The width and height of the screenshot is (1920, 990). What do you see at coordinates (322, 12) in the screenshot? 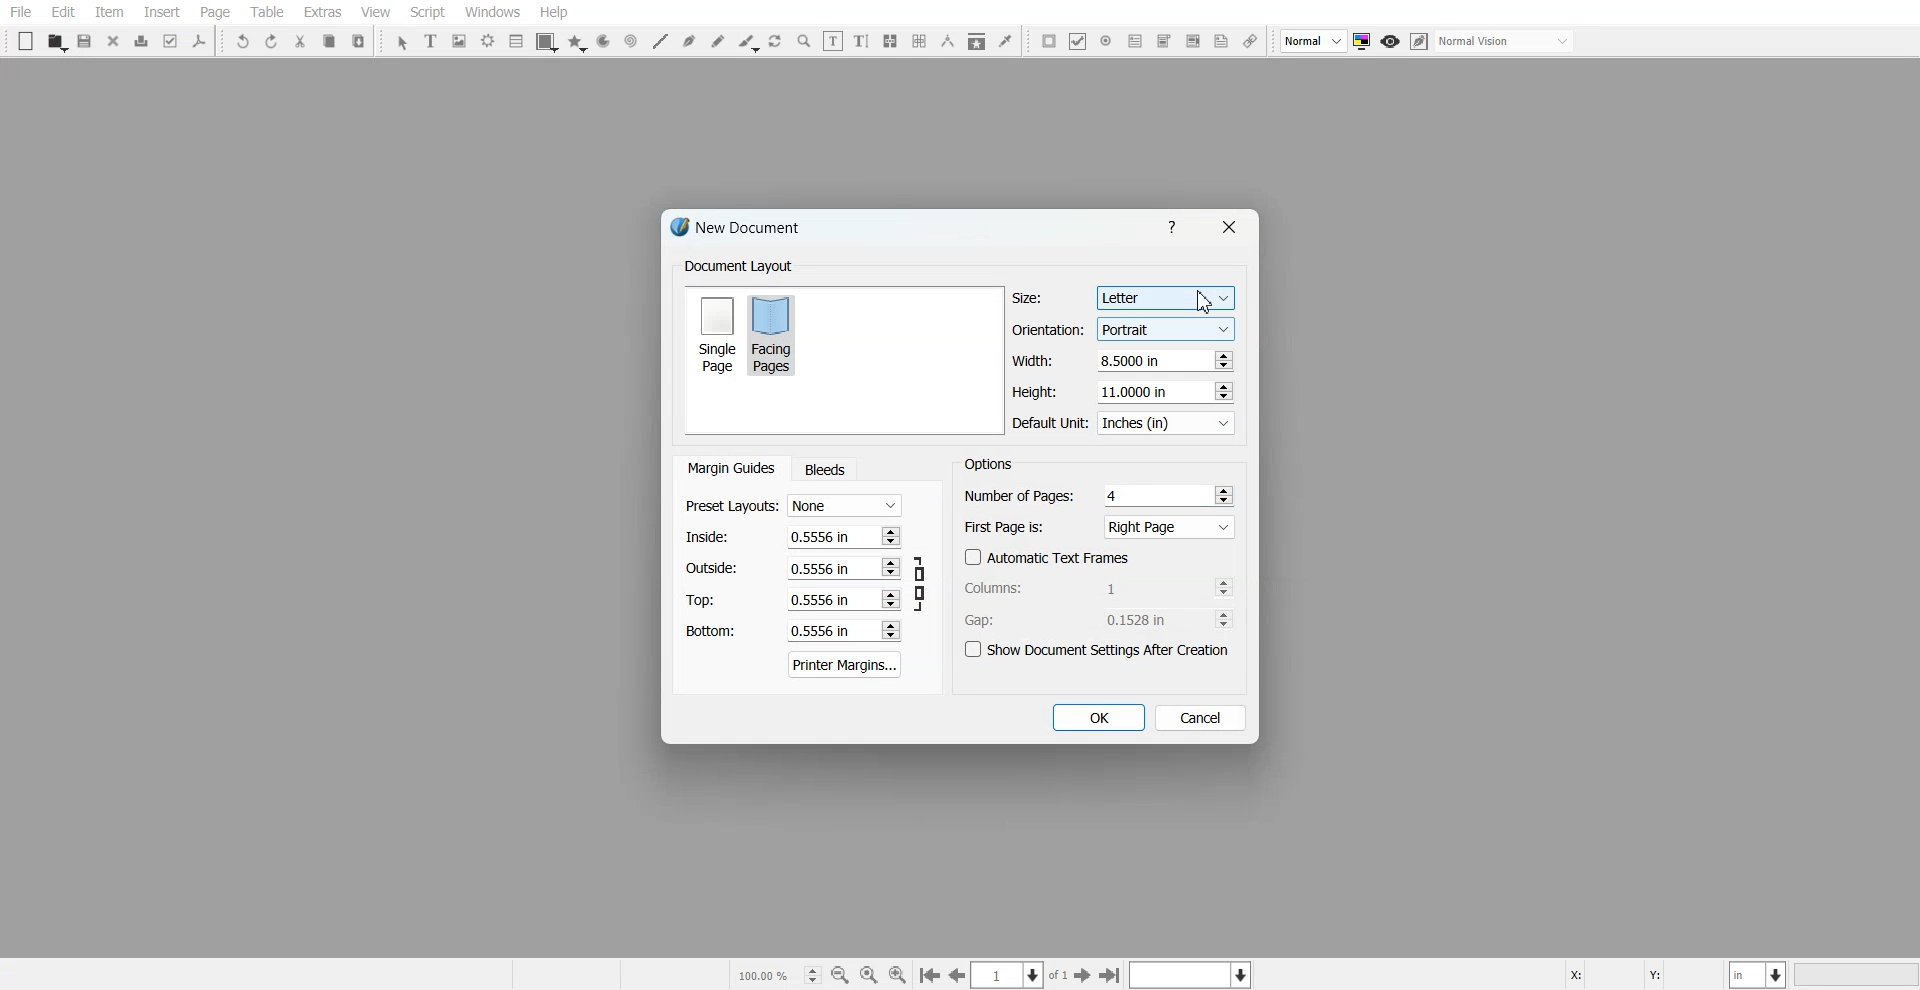
I see `Extras` at bounding box center [322, 12].